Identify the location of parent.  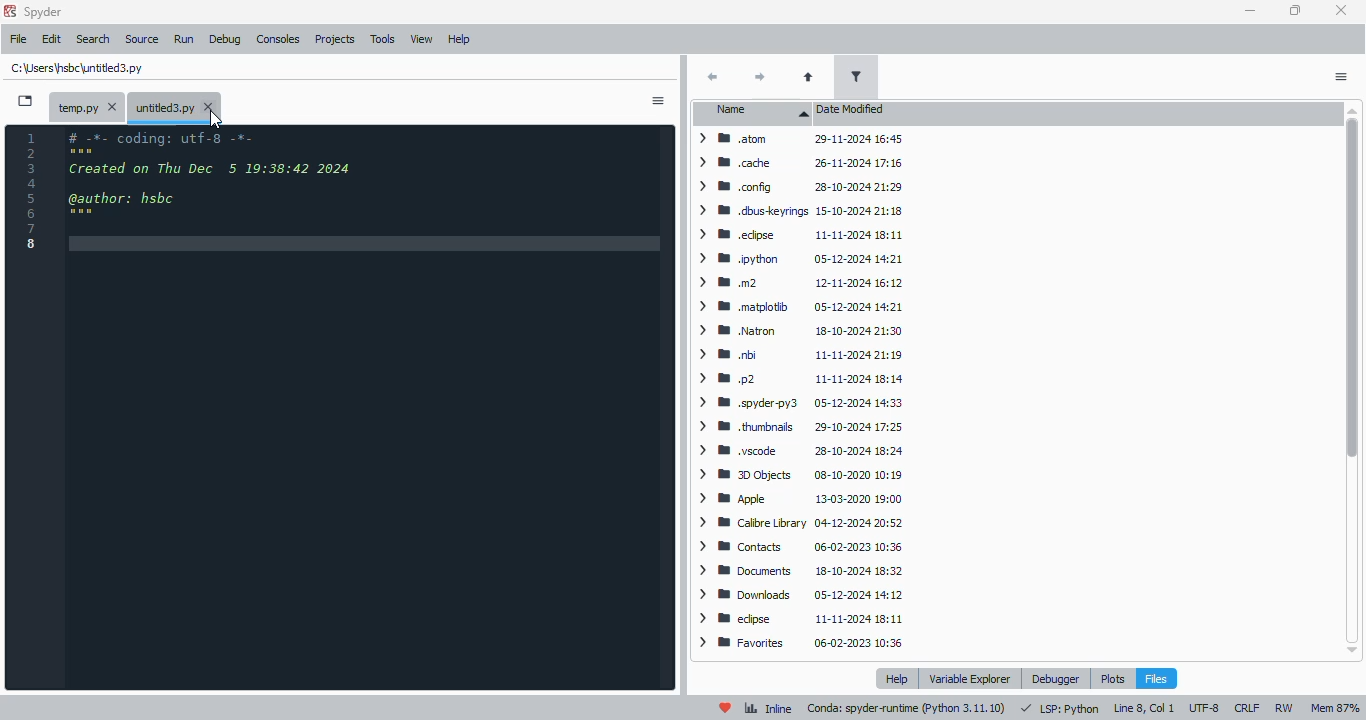
(810, 78).